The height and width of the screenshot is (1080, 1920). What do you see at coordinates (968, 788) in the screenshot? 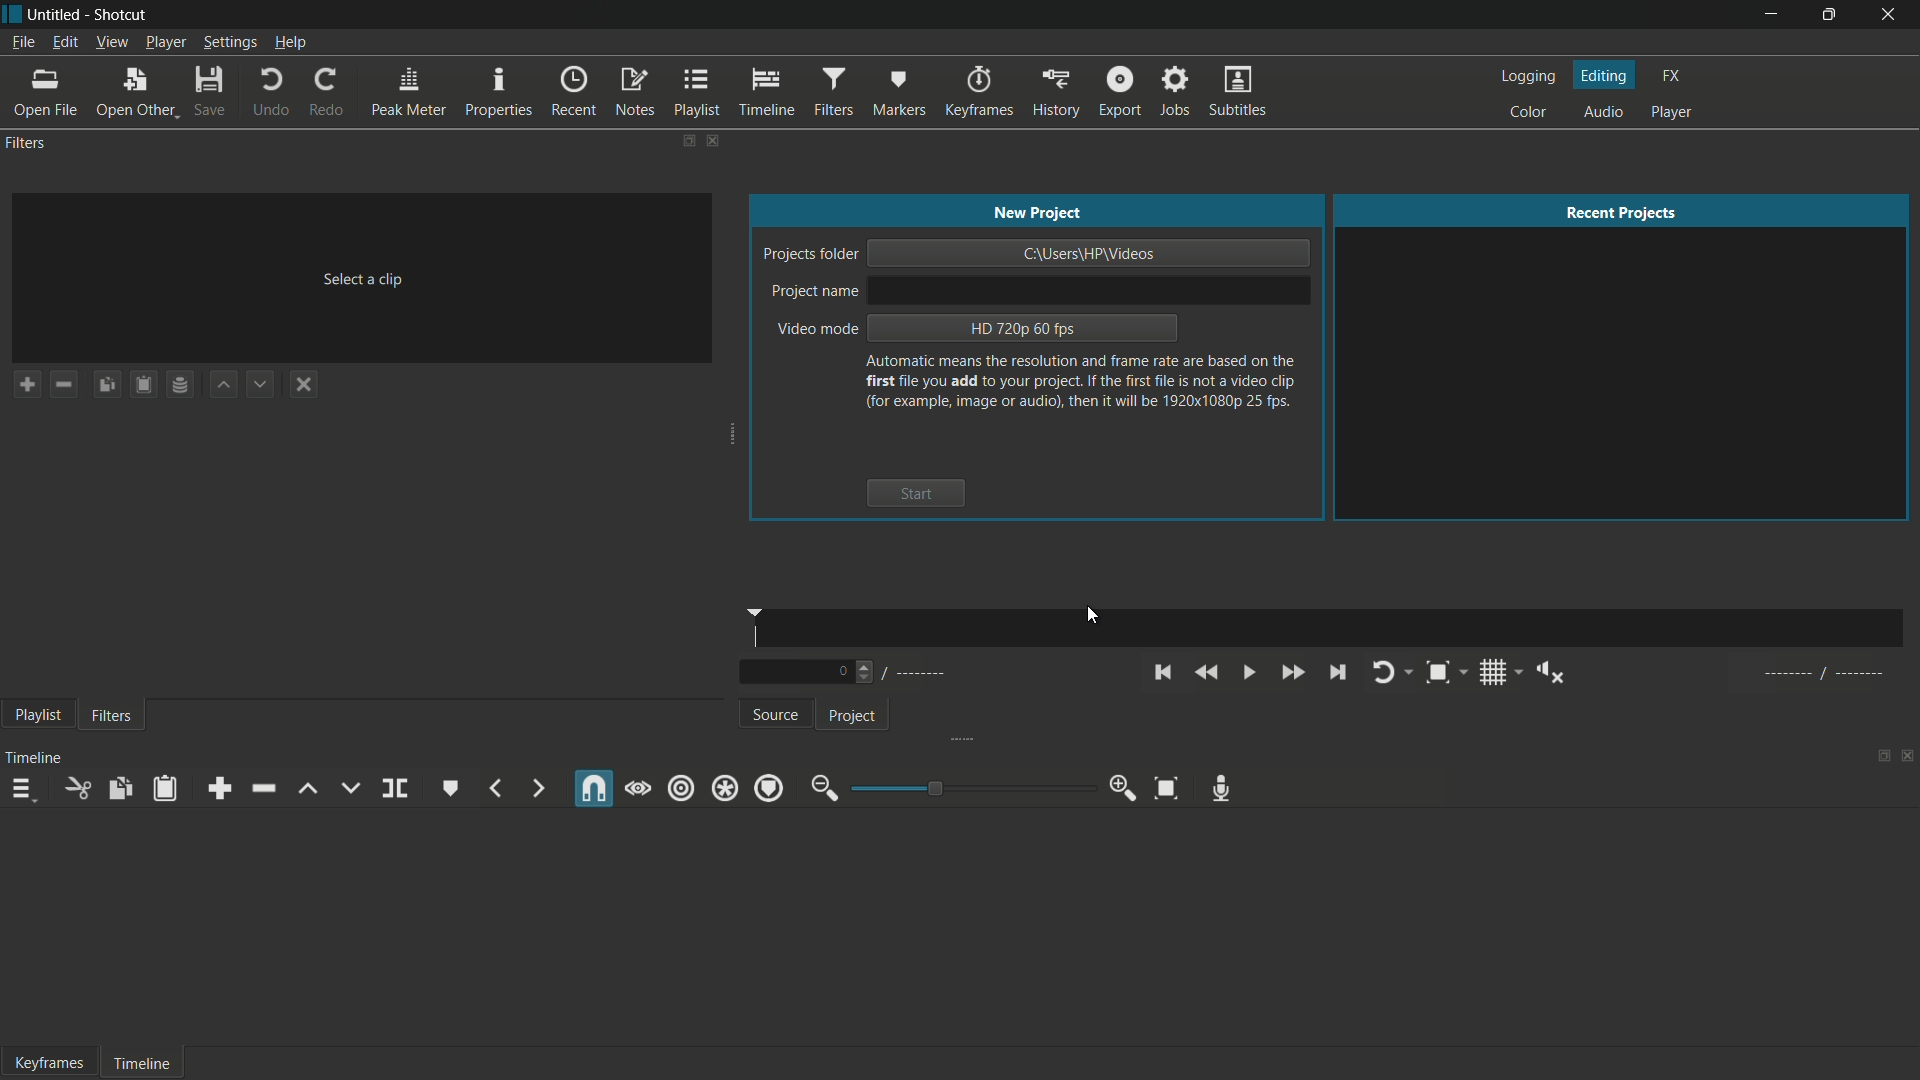
I see `adjustment bar` at bounding box center [968, 788].